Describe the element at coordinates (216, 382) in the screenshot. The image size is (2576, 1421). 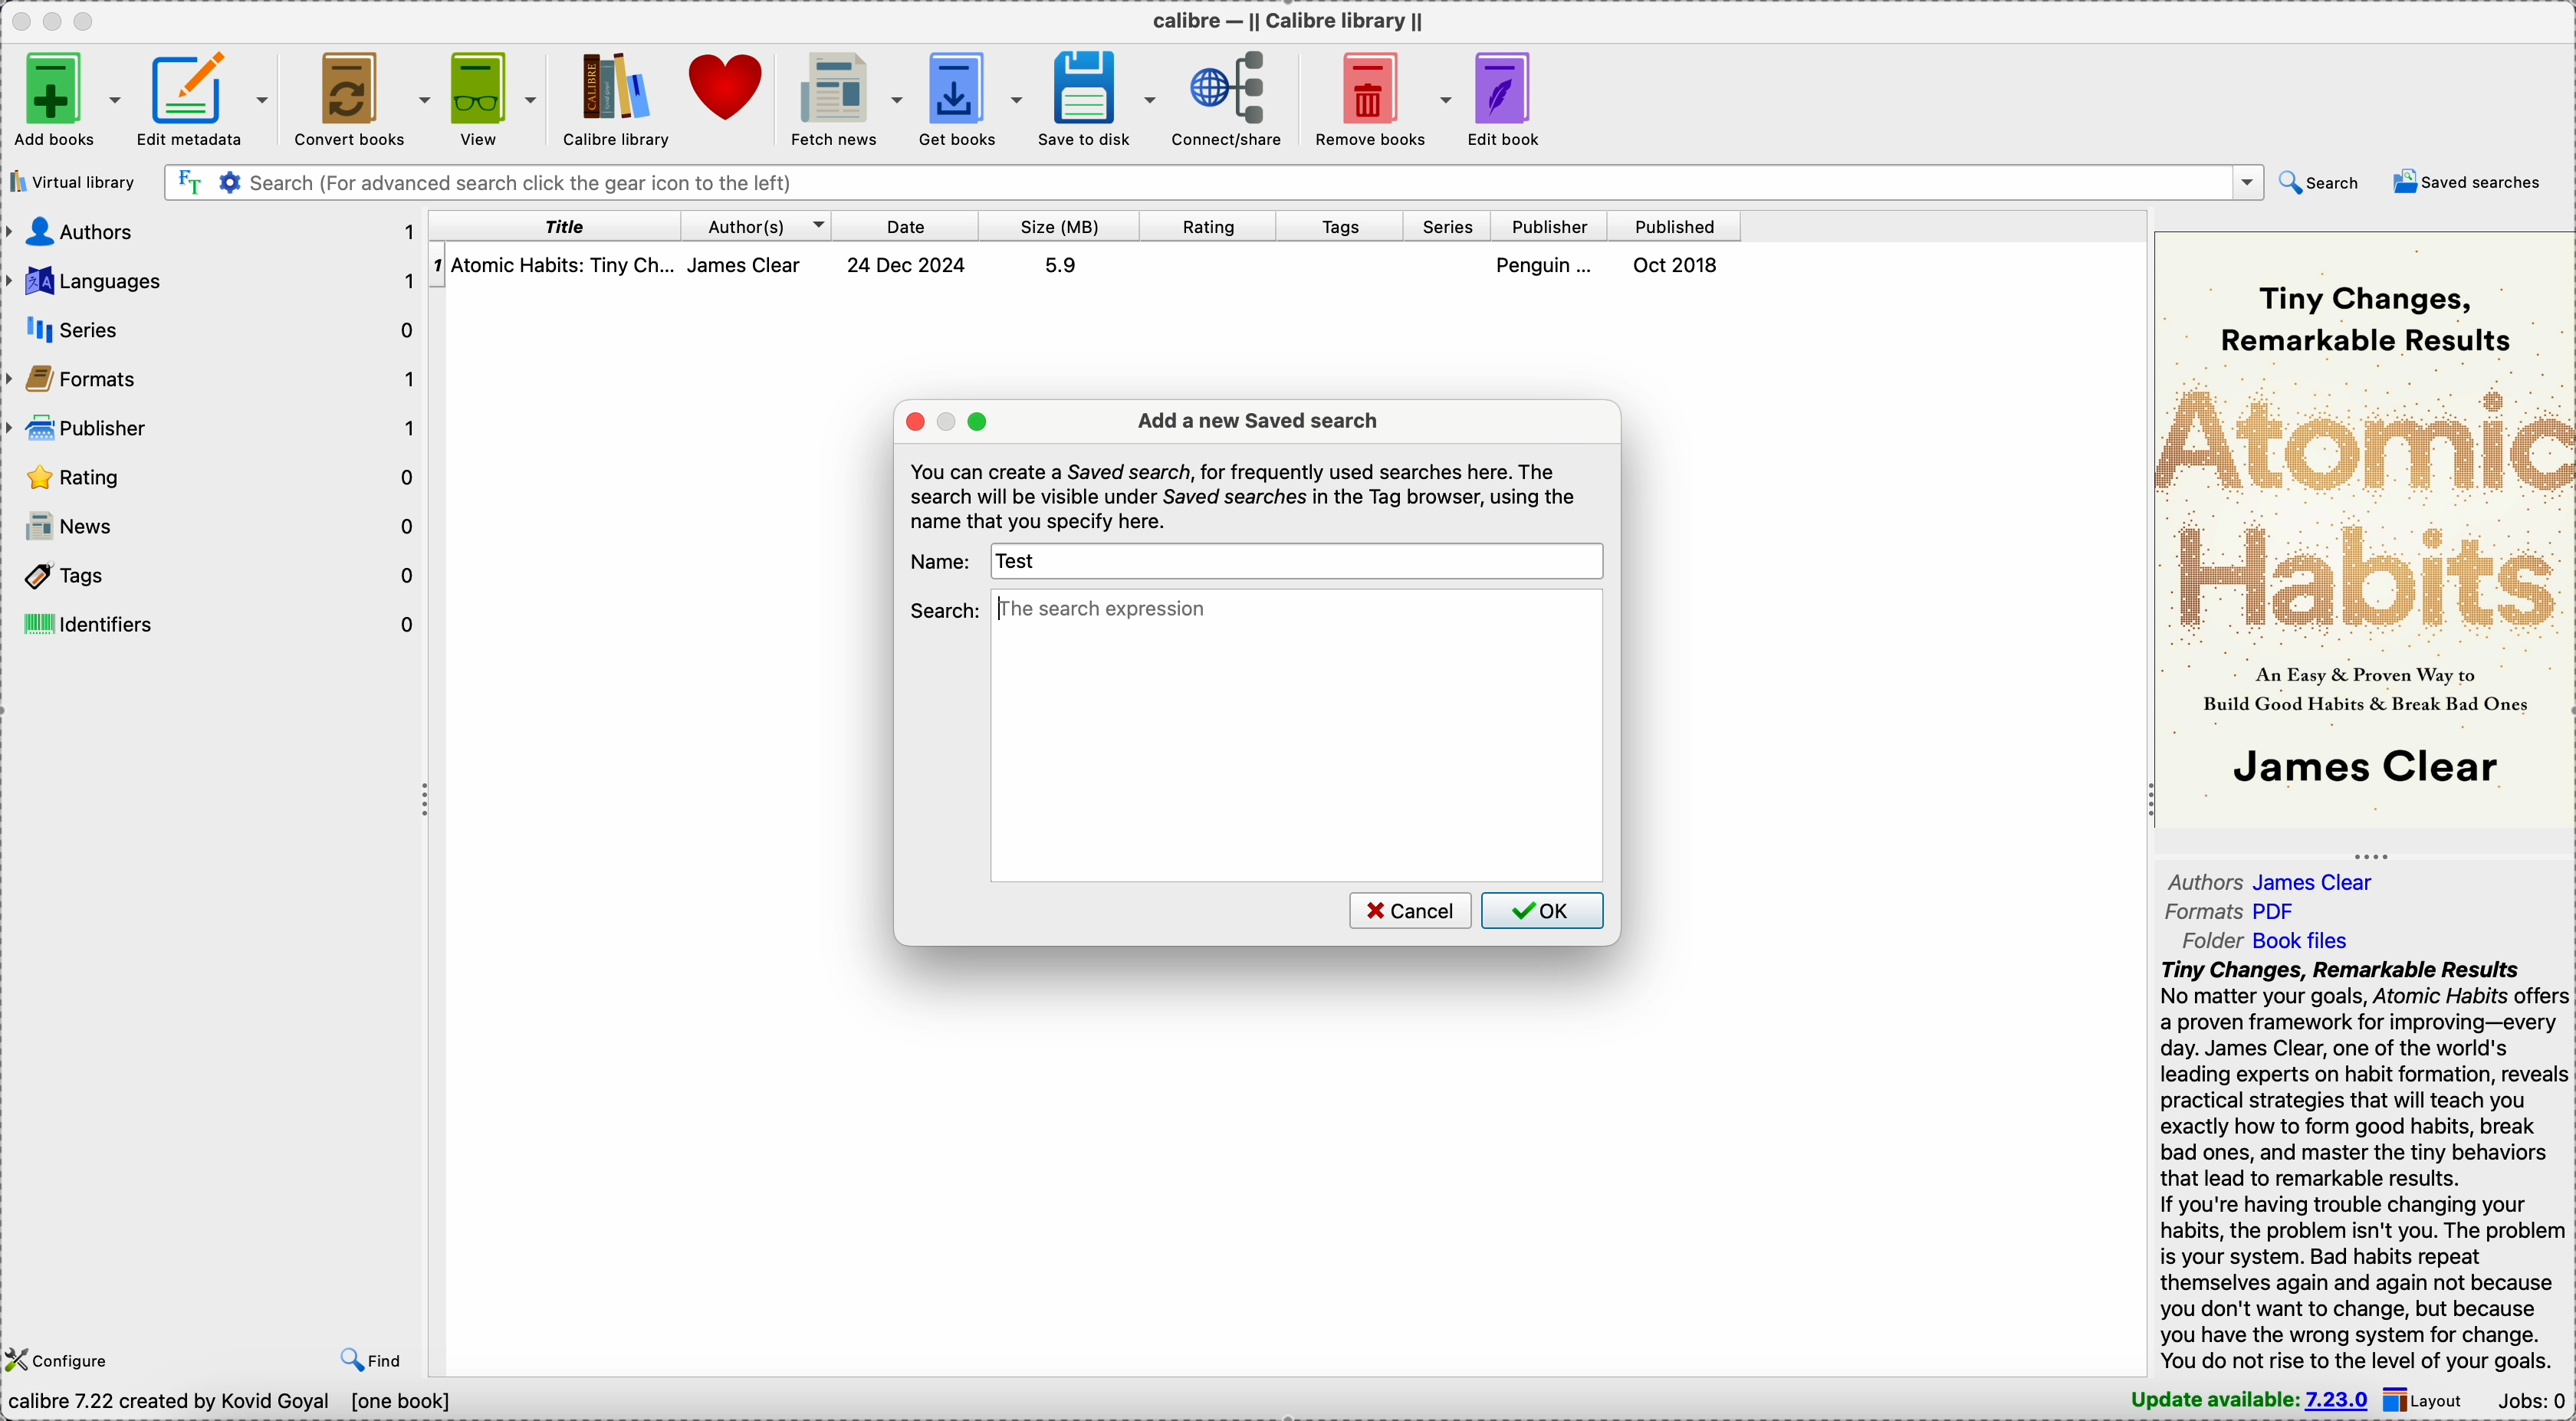
I see `formats` at that location.